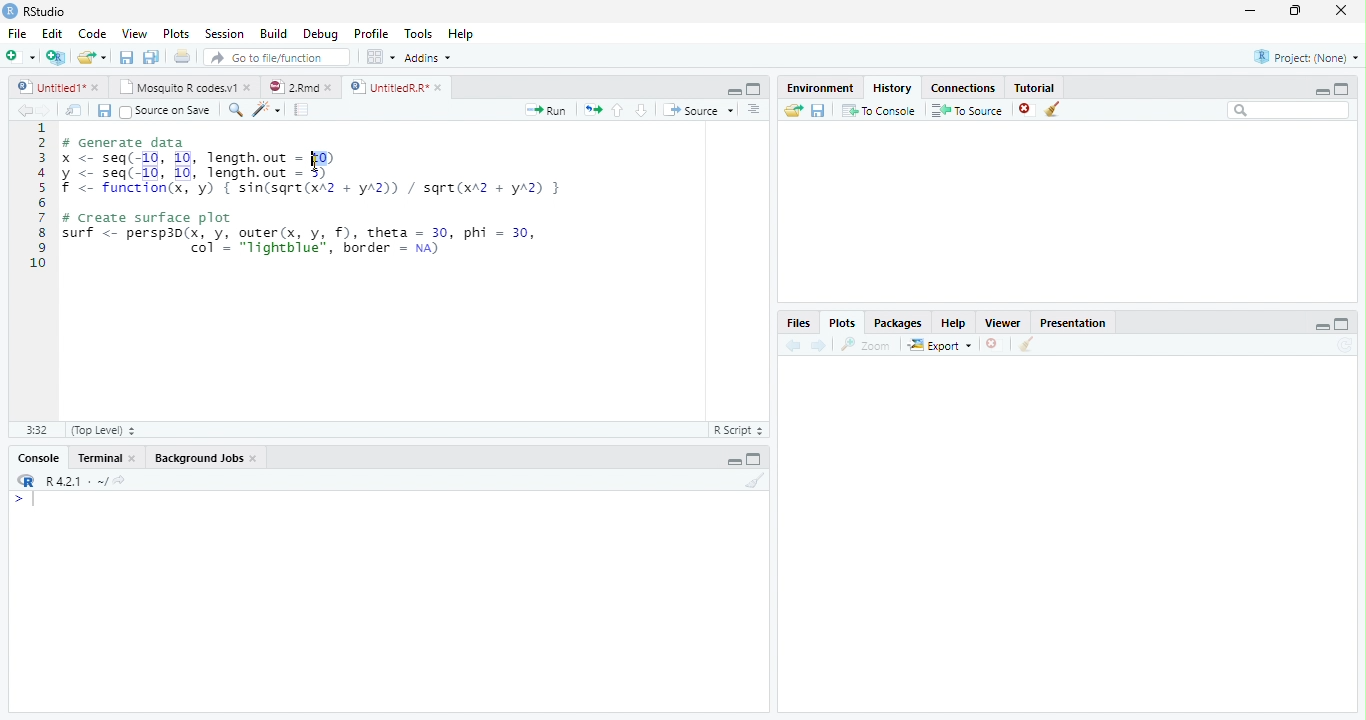 The width and height of the screenshot is (1366, 720). I want to click on New line, so click(24, 502).